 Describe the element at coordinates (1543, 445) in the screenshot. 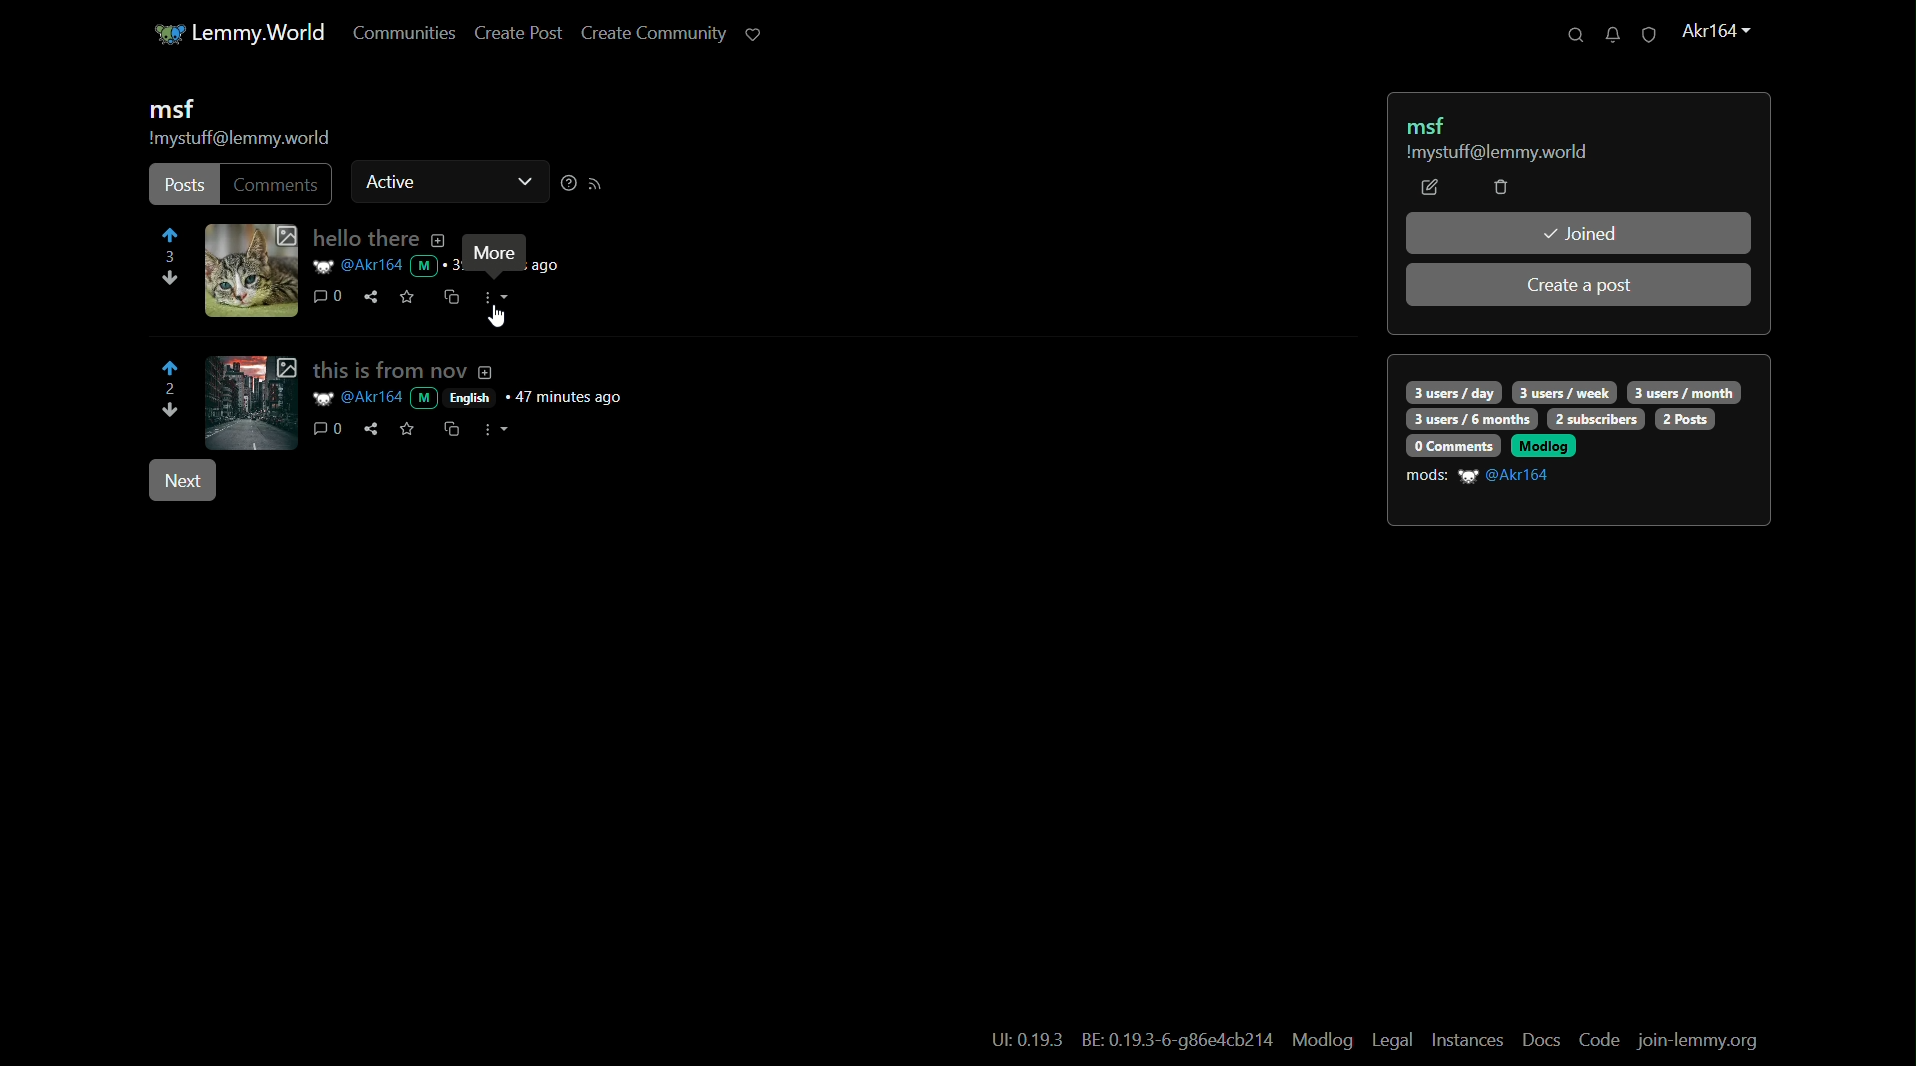

I see `modlog` at that location.